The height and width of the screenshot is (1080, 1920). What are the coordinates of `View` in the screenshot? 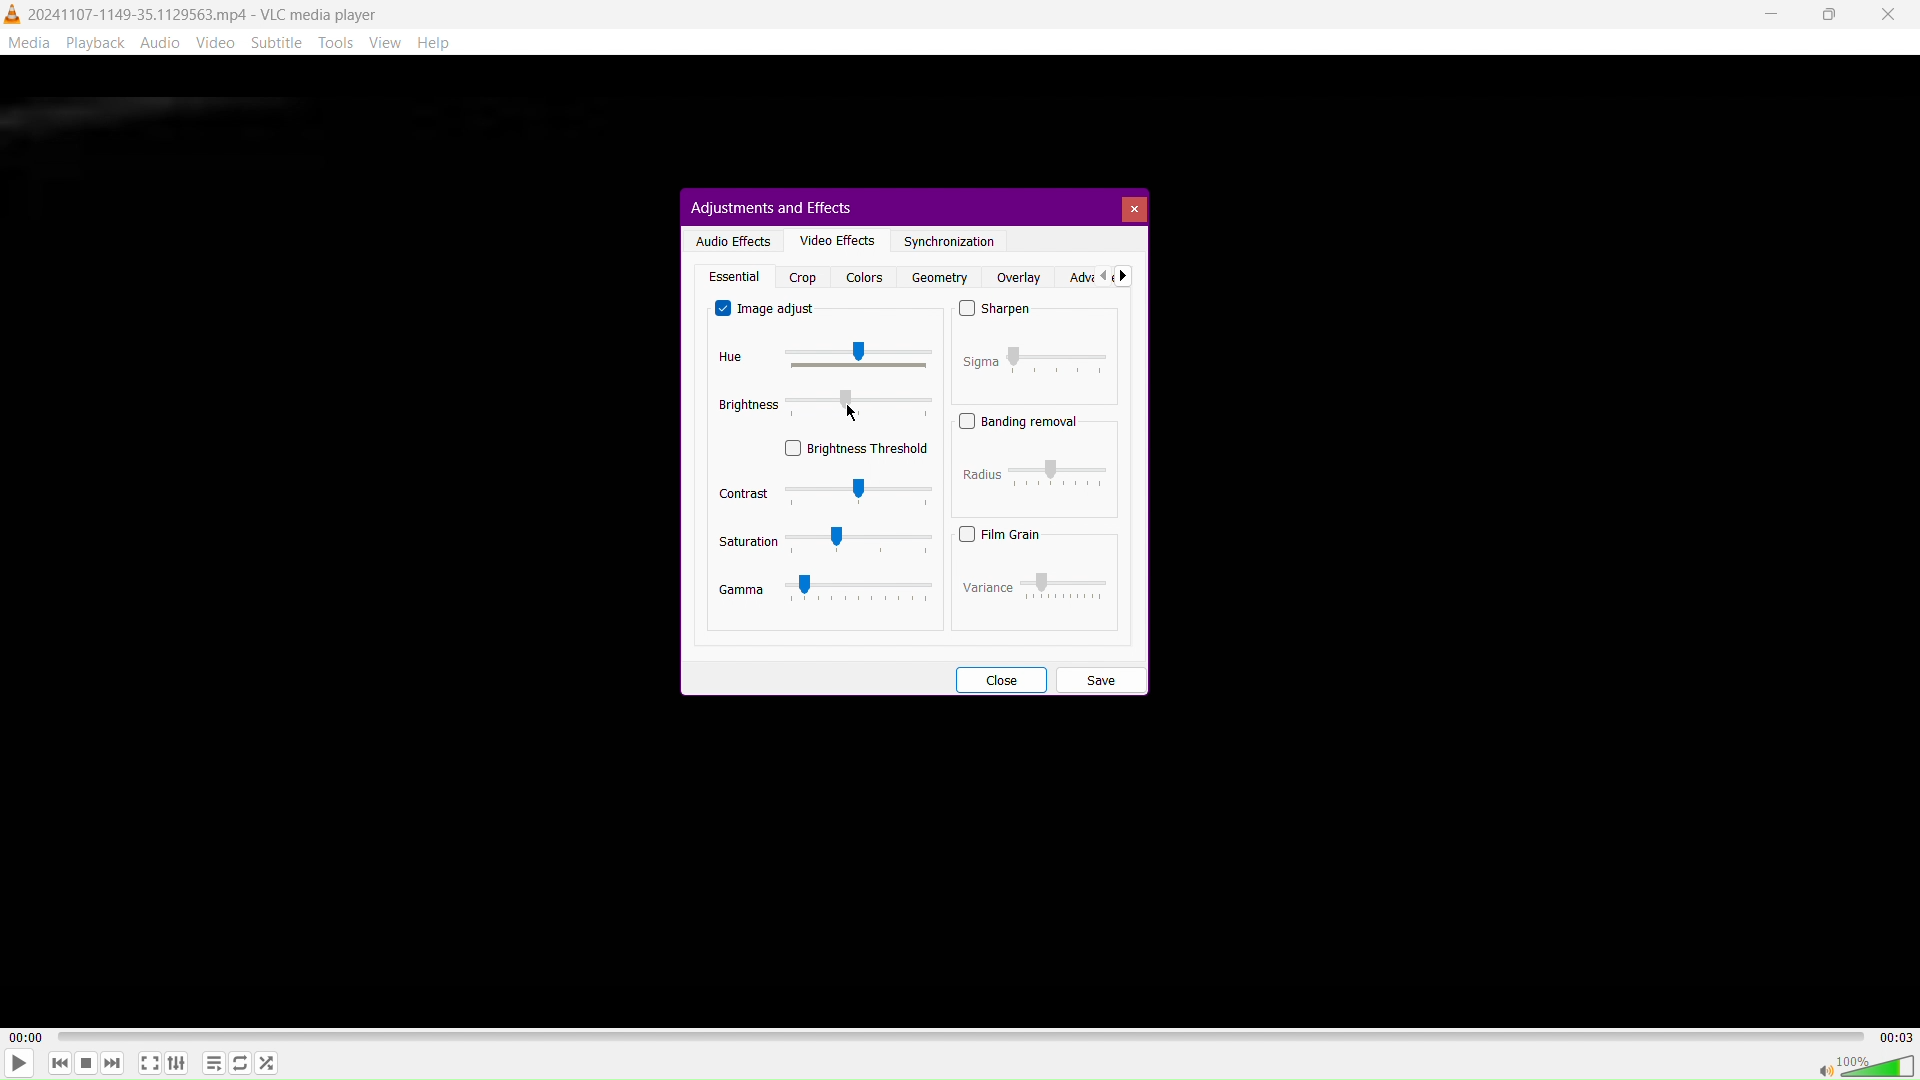 It's located at (391, 42).